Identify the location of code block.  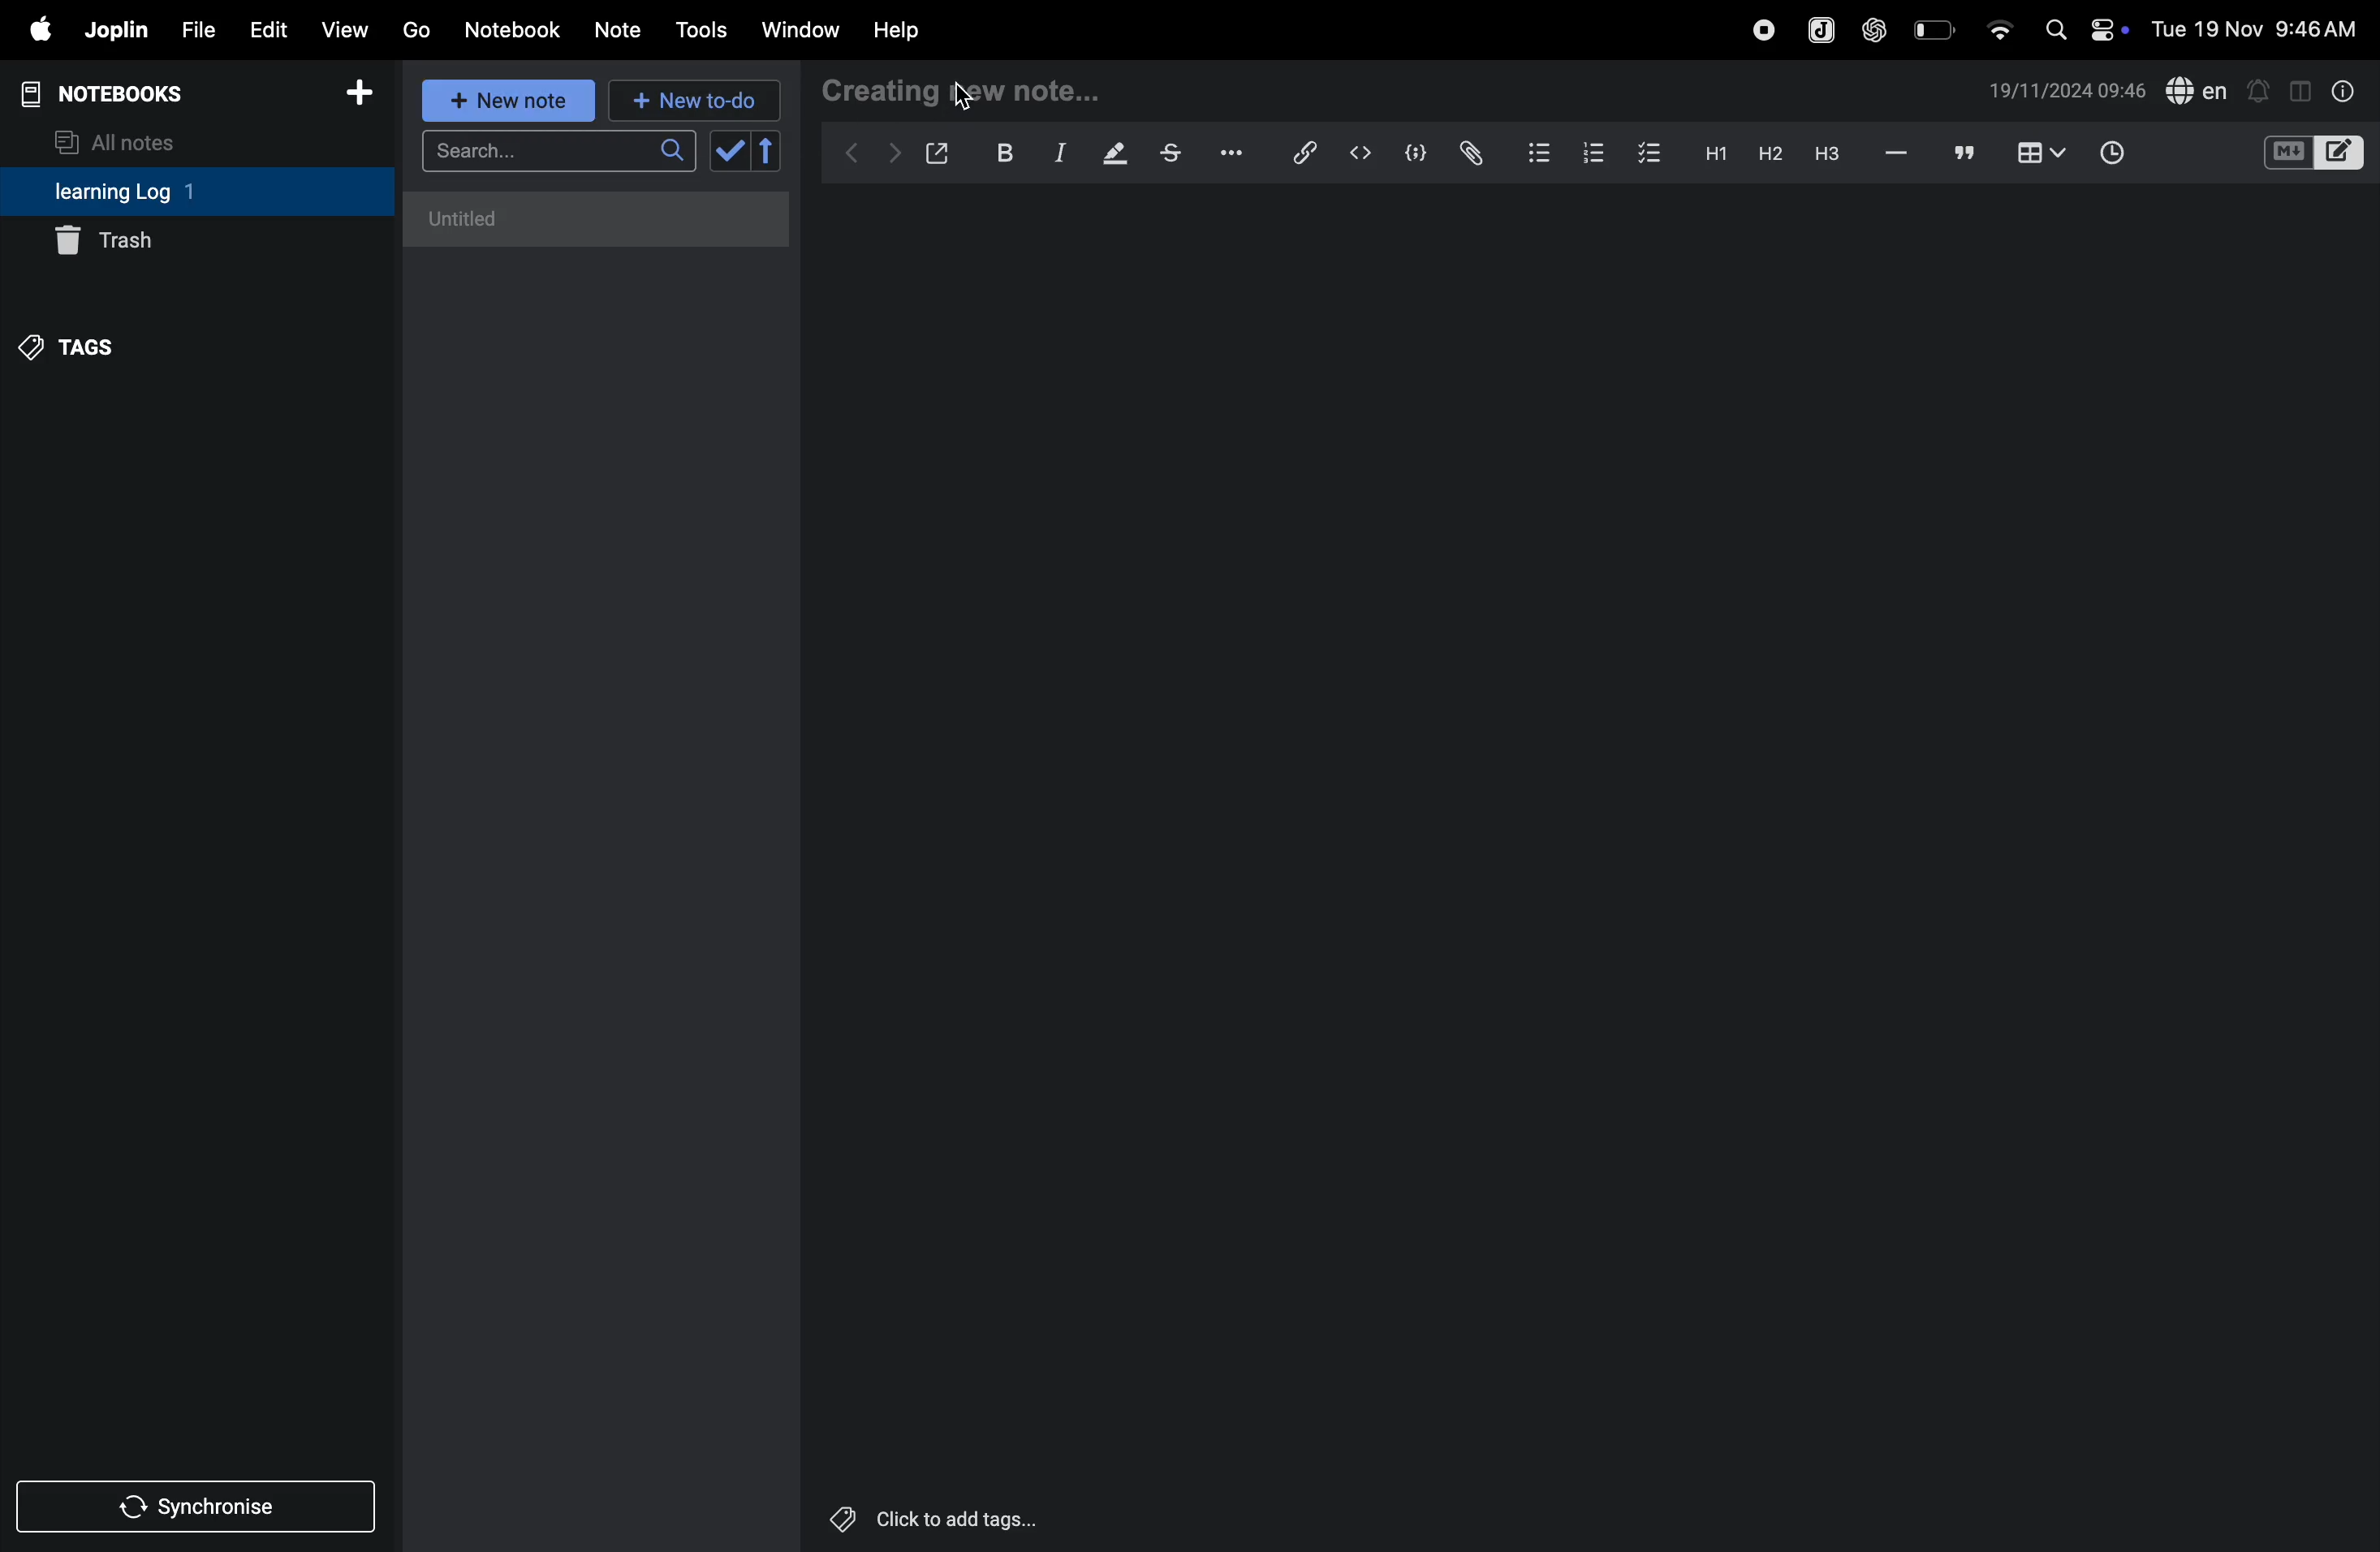
(2312, 155).